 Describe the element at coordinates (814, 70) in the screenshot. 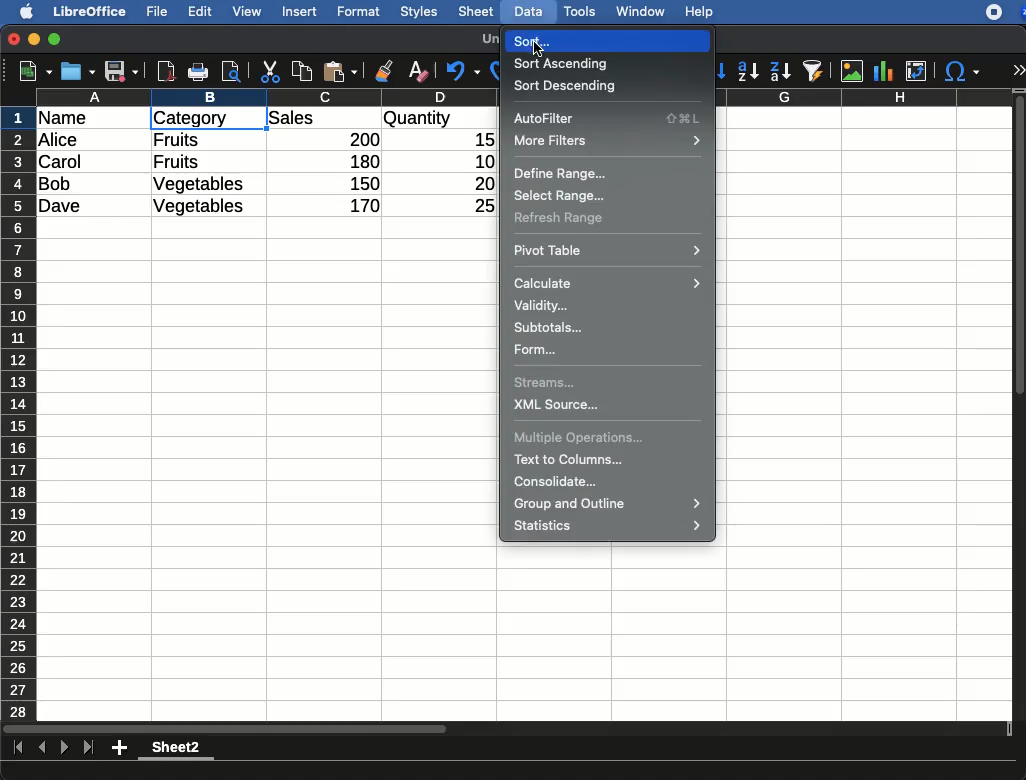

I see `autofilter` at that location.